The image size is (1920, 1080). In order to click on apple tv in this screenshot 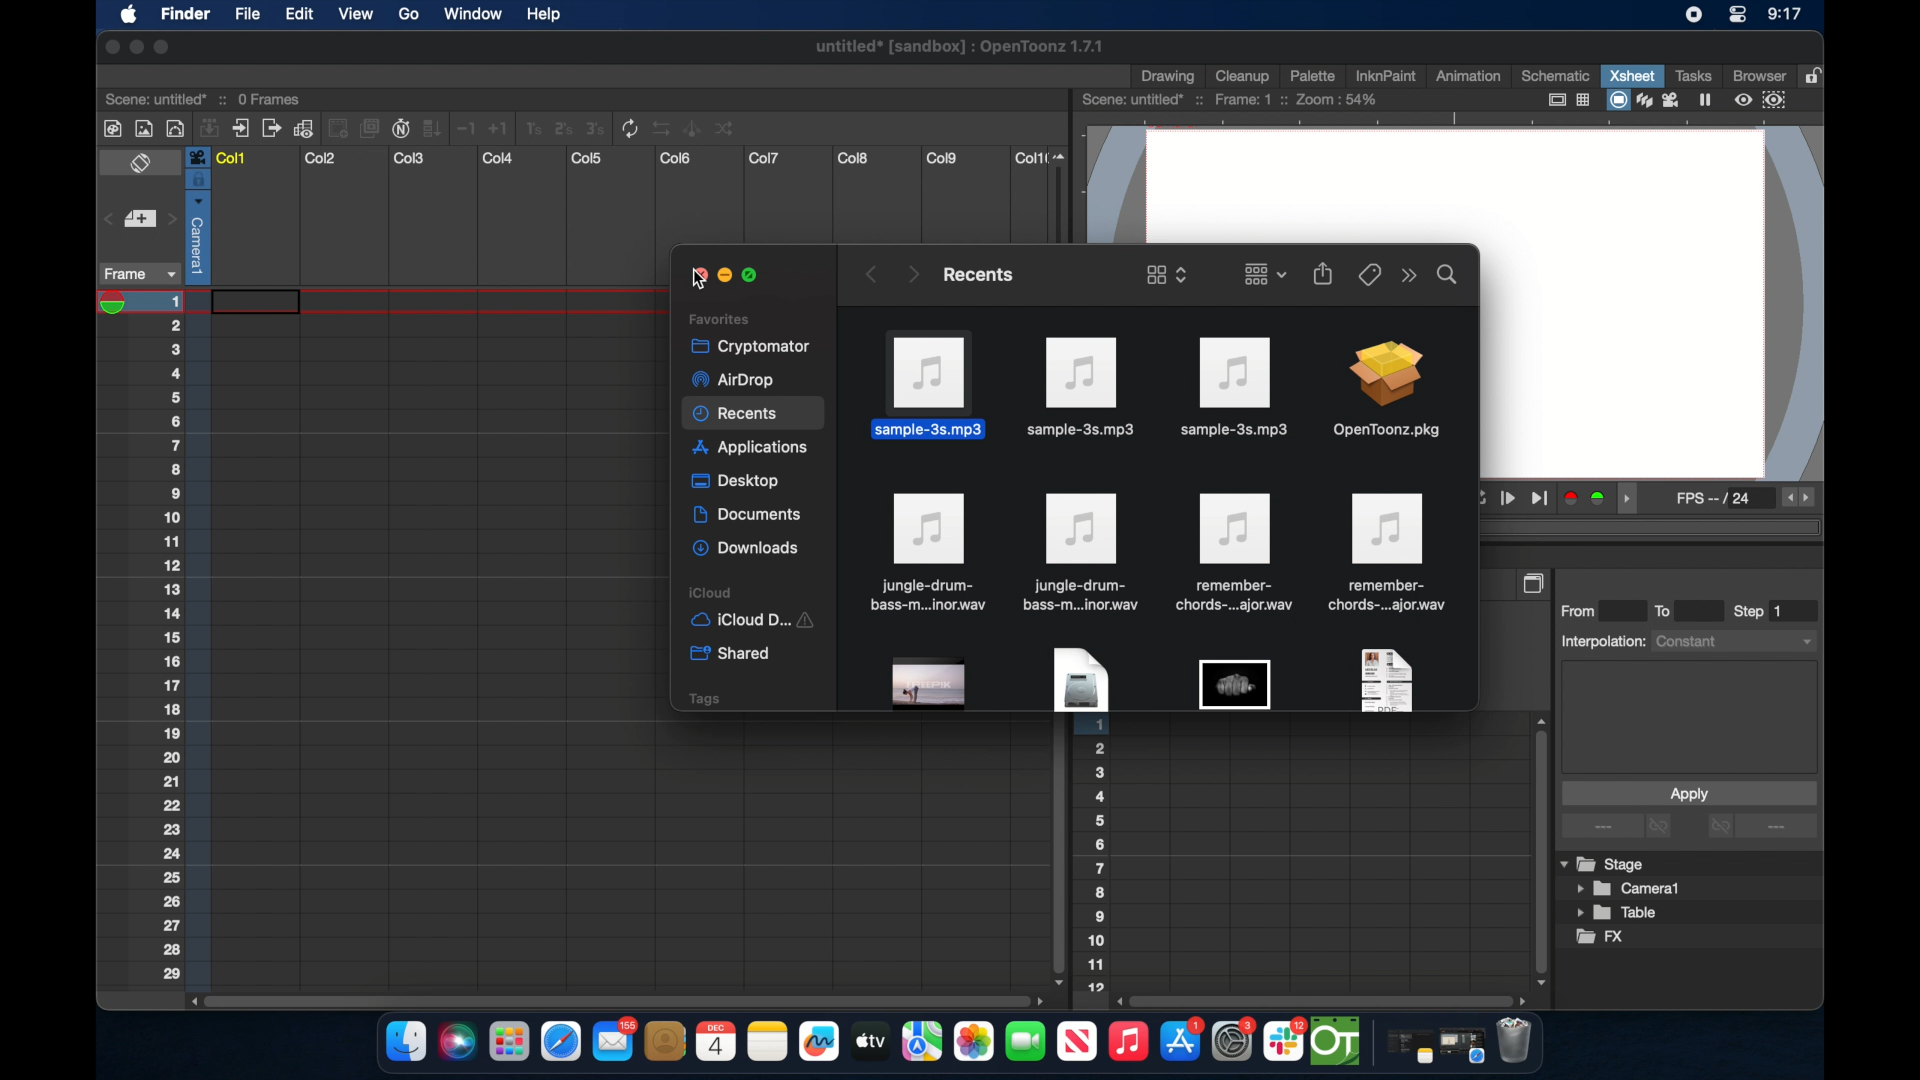, I will do `click(1076, 1042)`.